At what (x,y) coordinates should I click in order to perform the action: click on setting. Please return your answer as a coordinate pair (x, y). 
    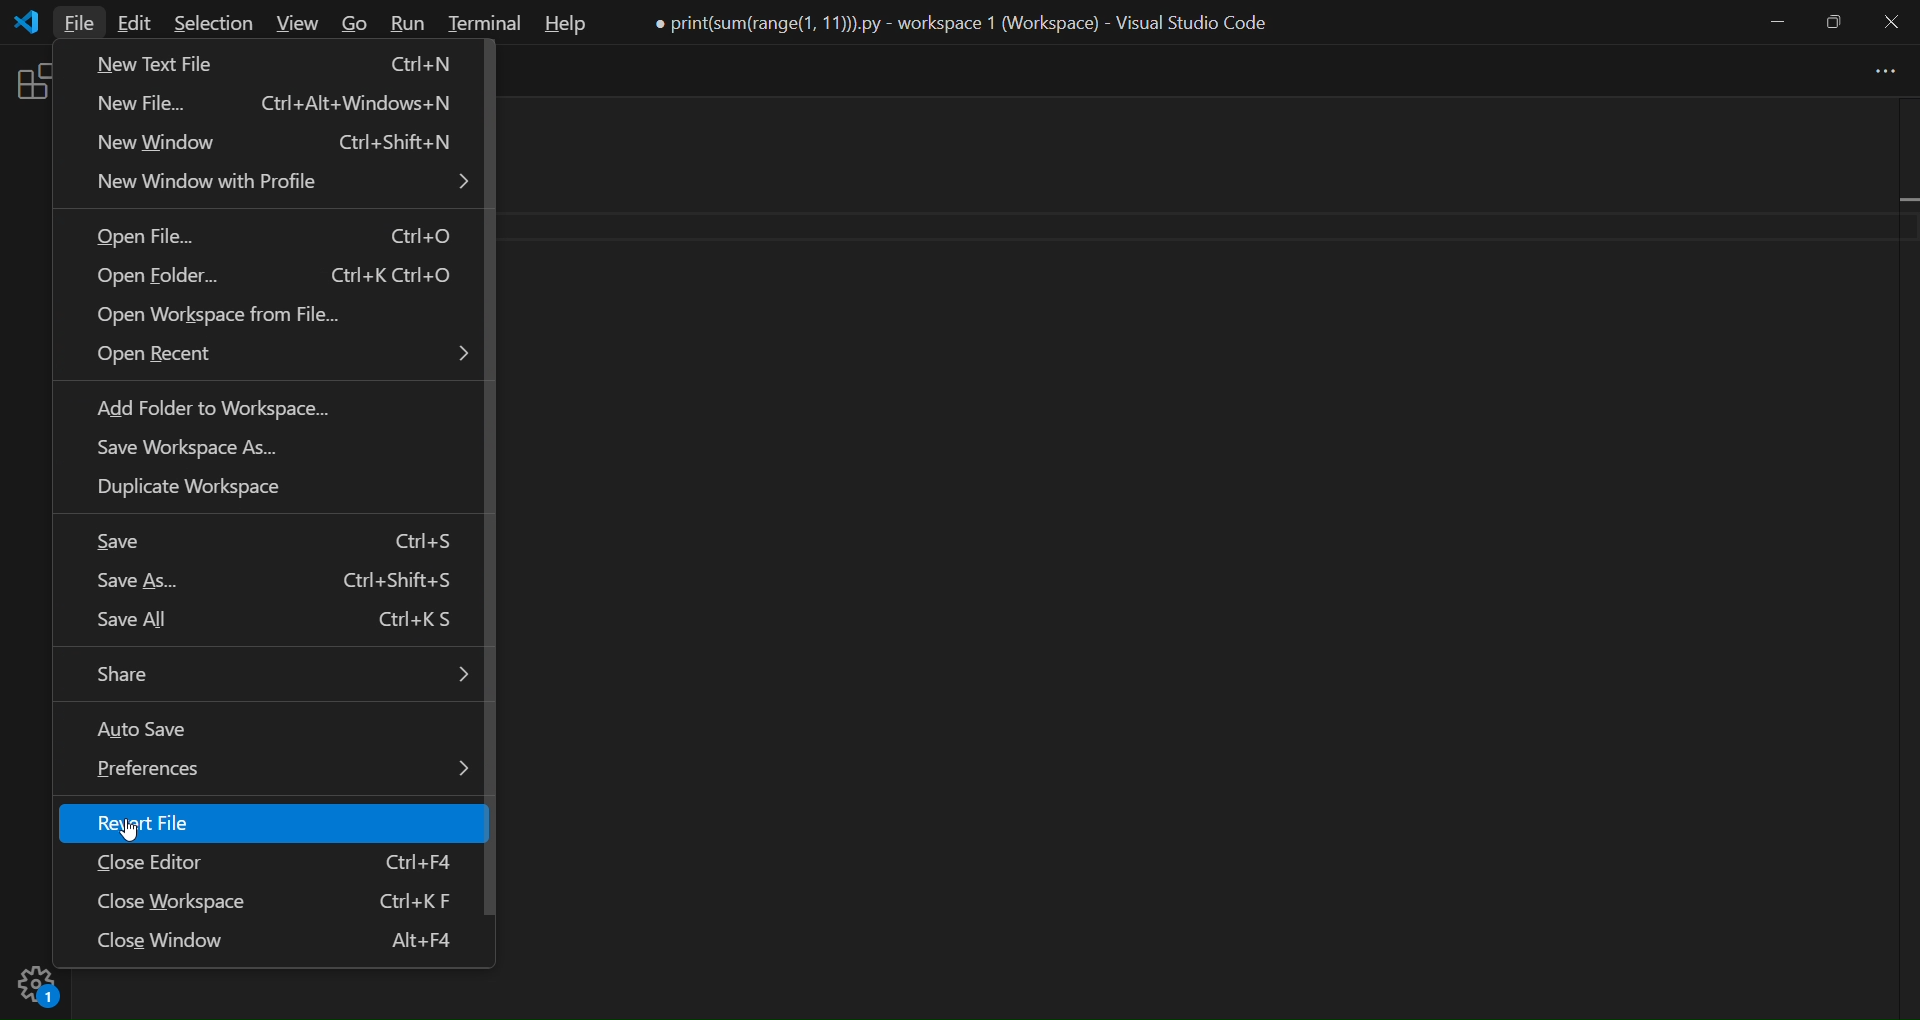
    Looking at the image, I should click on (35, 991).